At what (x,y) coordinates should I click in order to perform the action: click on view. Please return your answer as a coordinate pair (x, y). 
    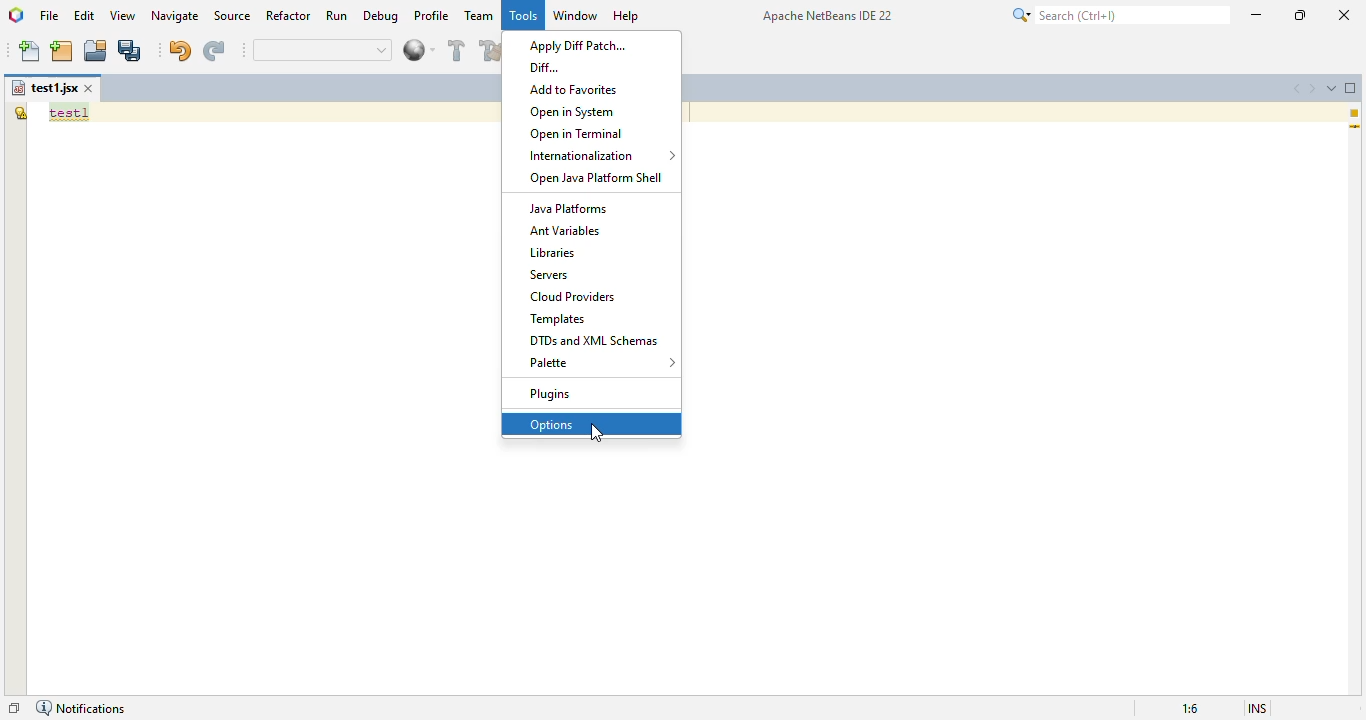
    Looking at the image, I should click on (123, 16).